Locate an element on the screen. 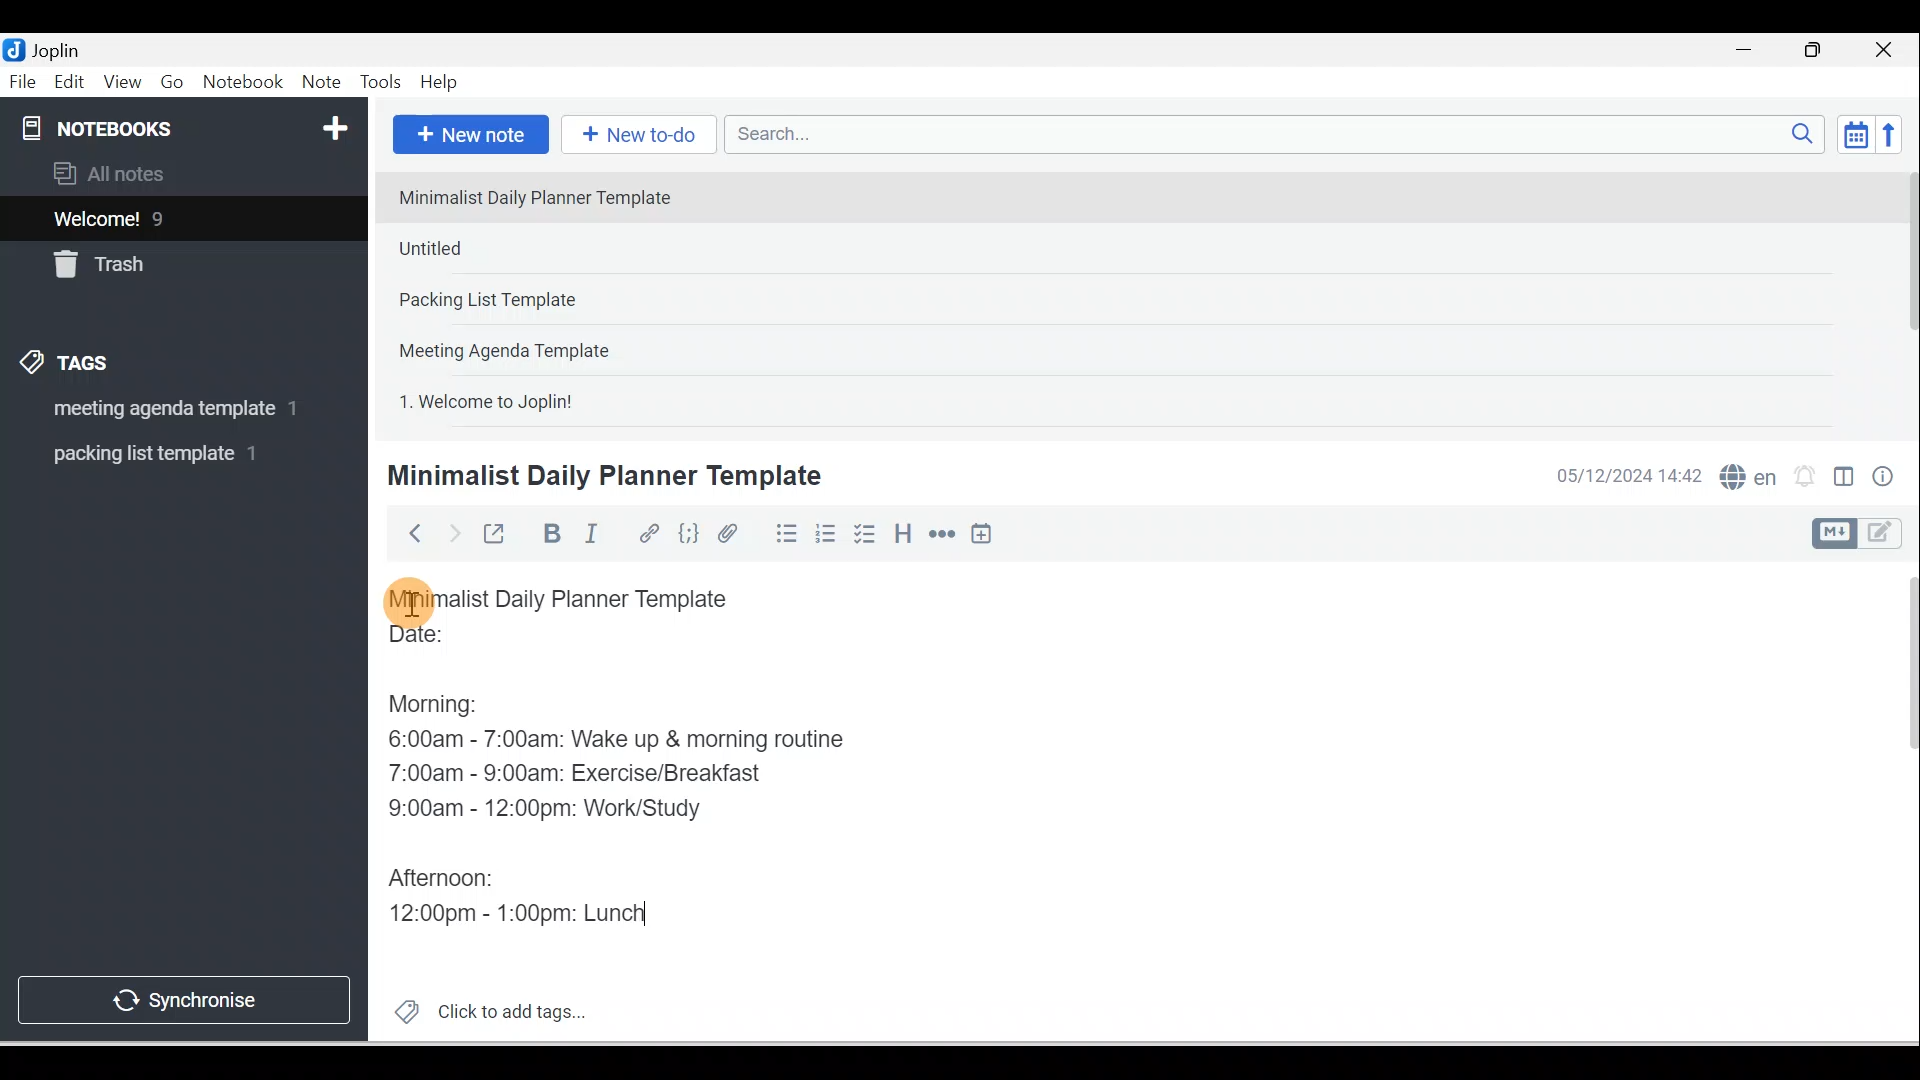 Image resolution: width=1920 pixels, height=1080 pixels. Spelling is located at coordinates (1744, 474).